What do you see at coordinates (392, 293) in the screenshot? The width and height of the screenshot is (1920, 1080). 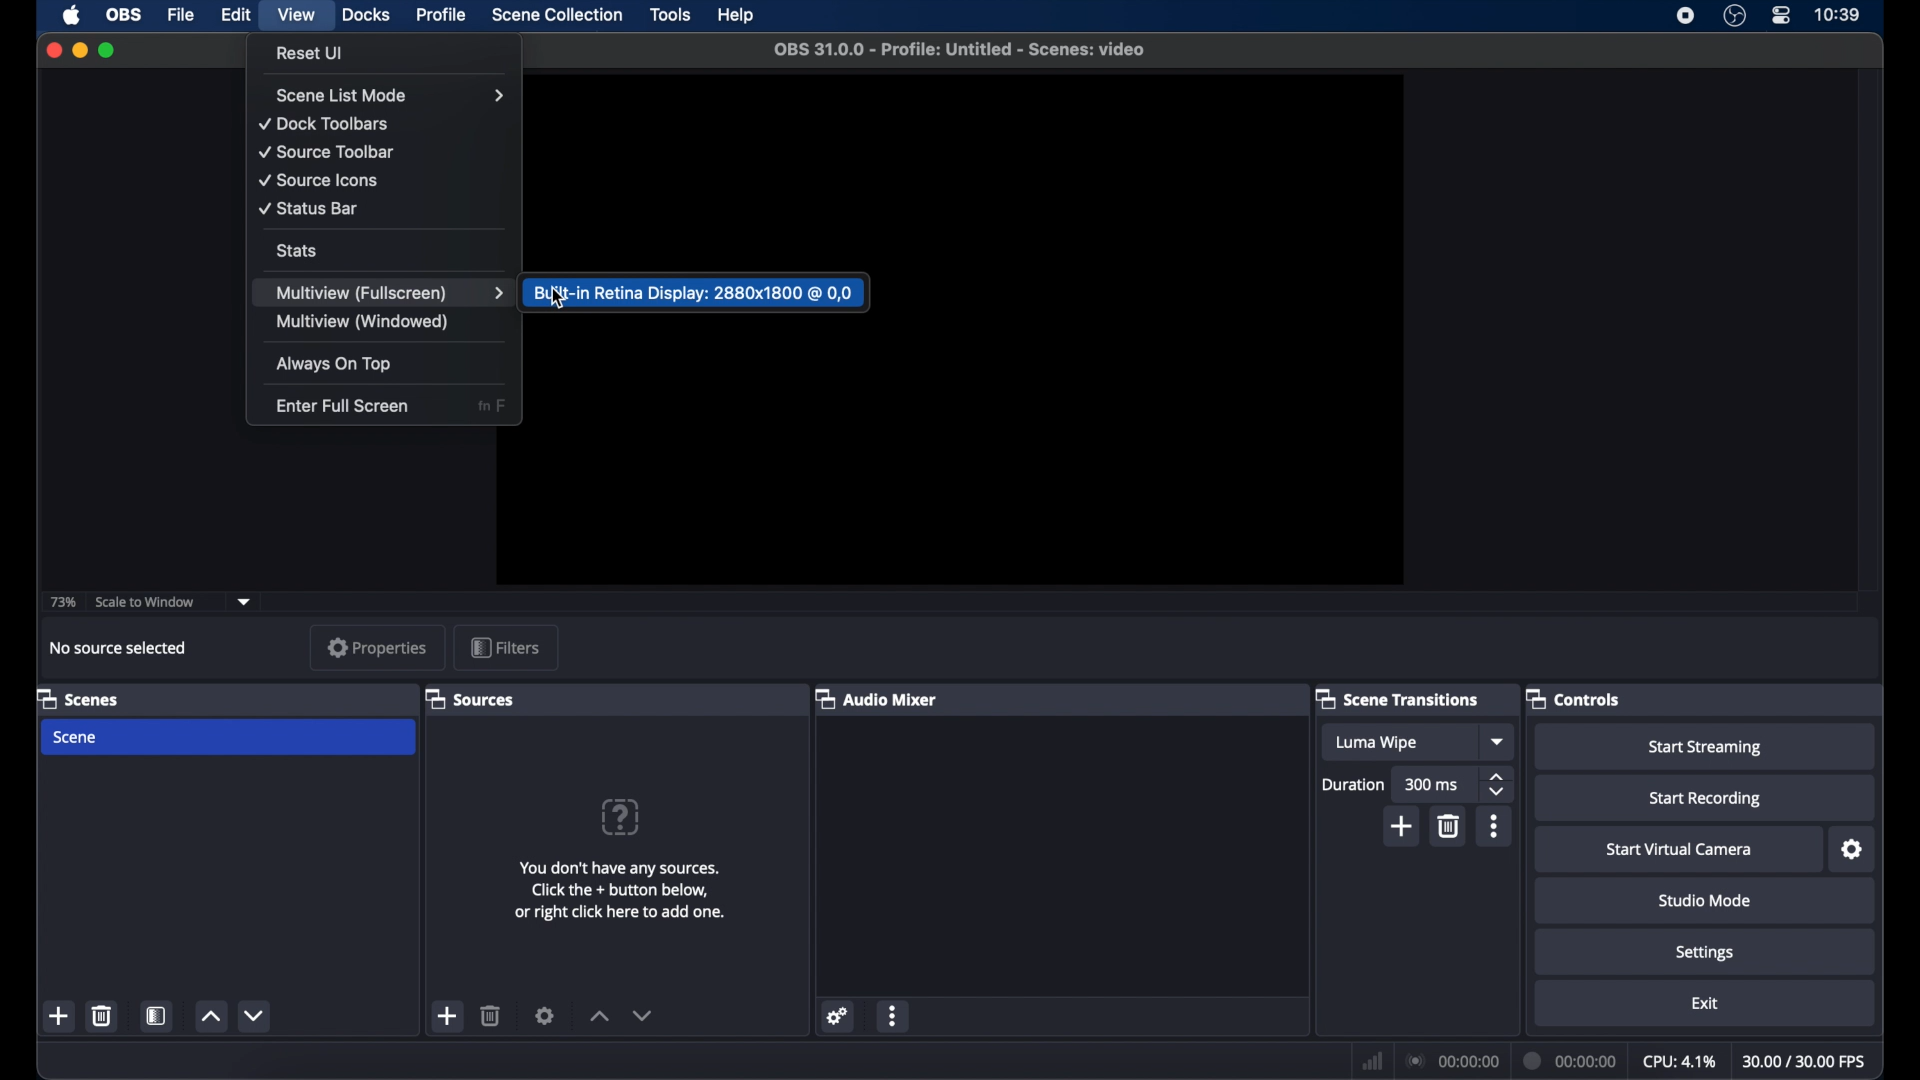 I see `multiview (fullscreen)` at bounding box center [392, 293].